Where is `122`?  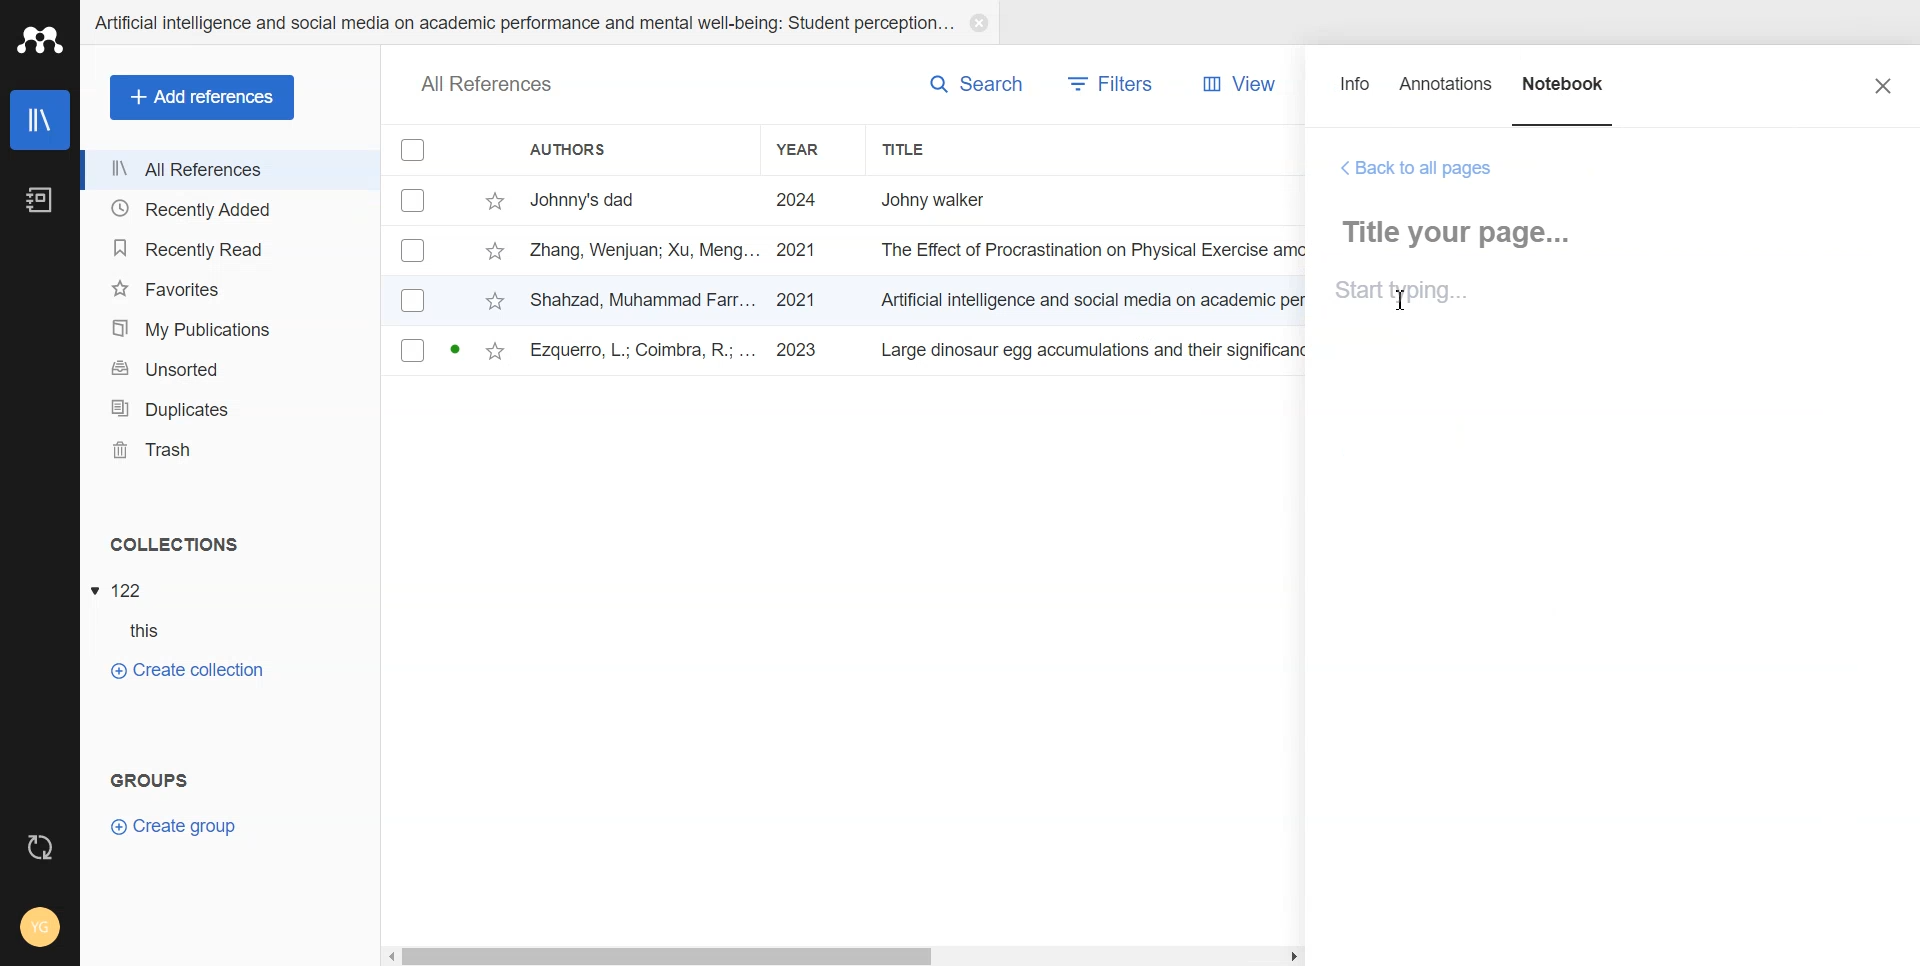
122 is located at coordinates (129, 591).